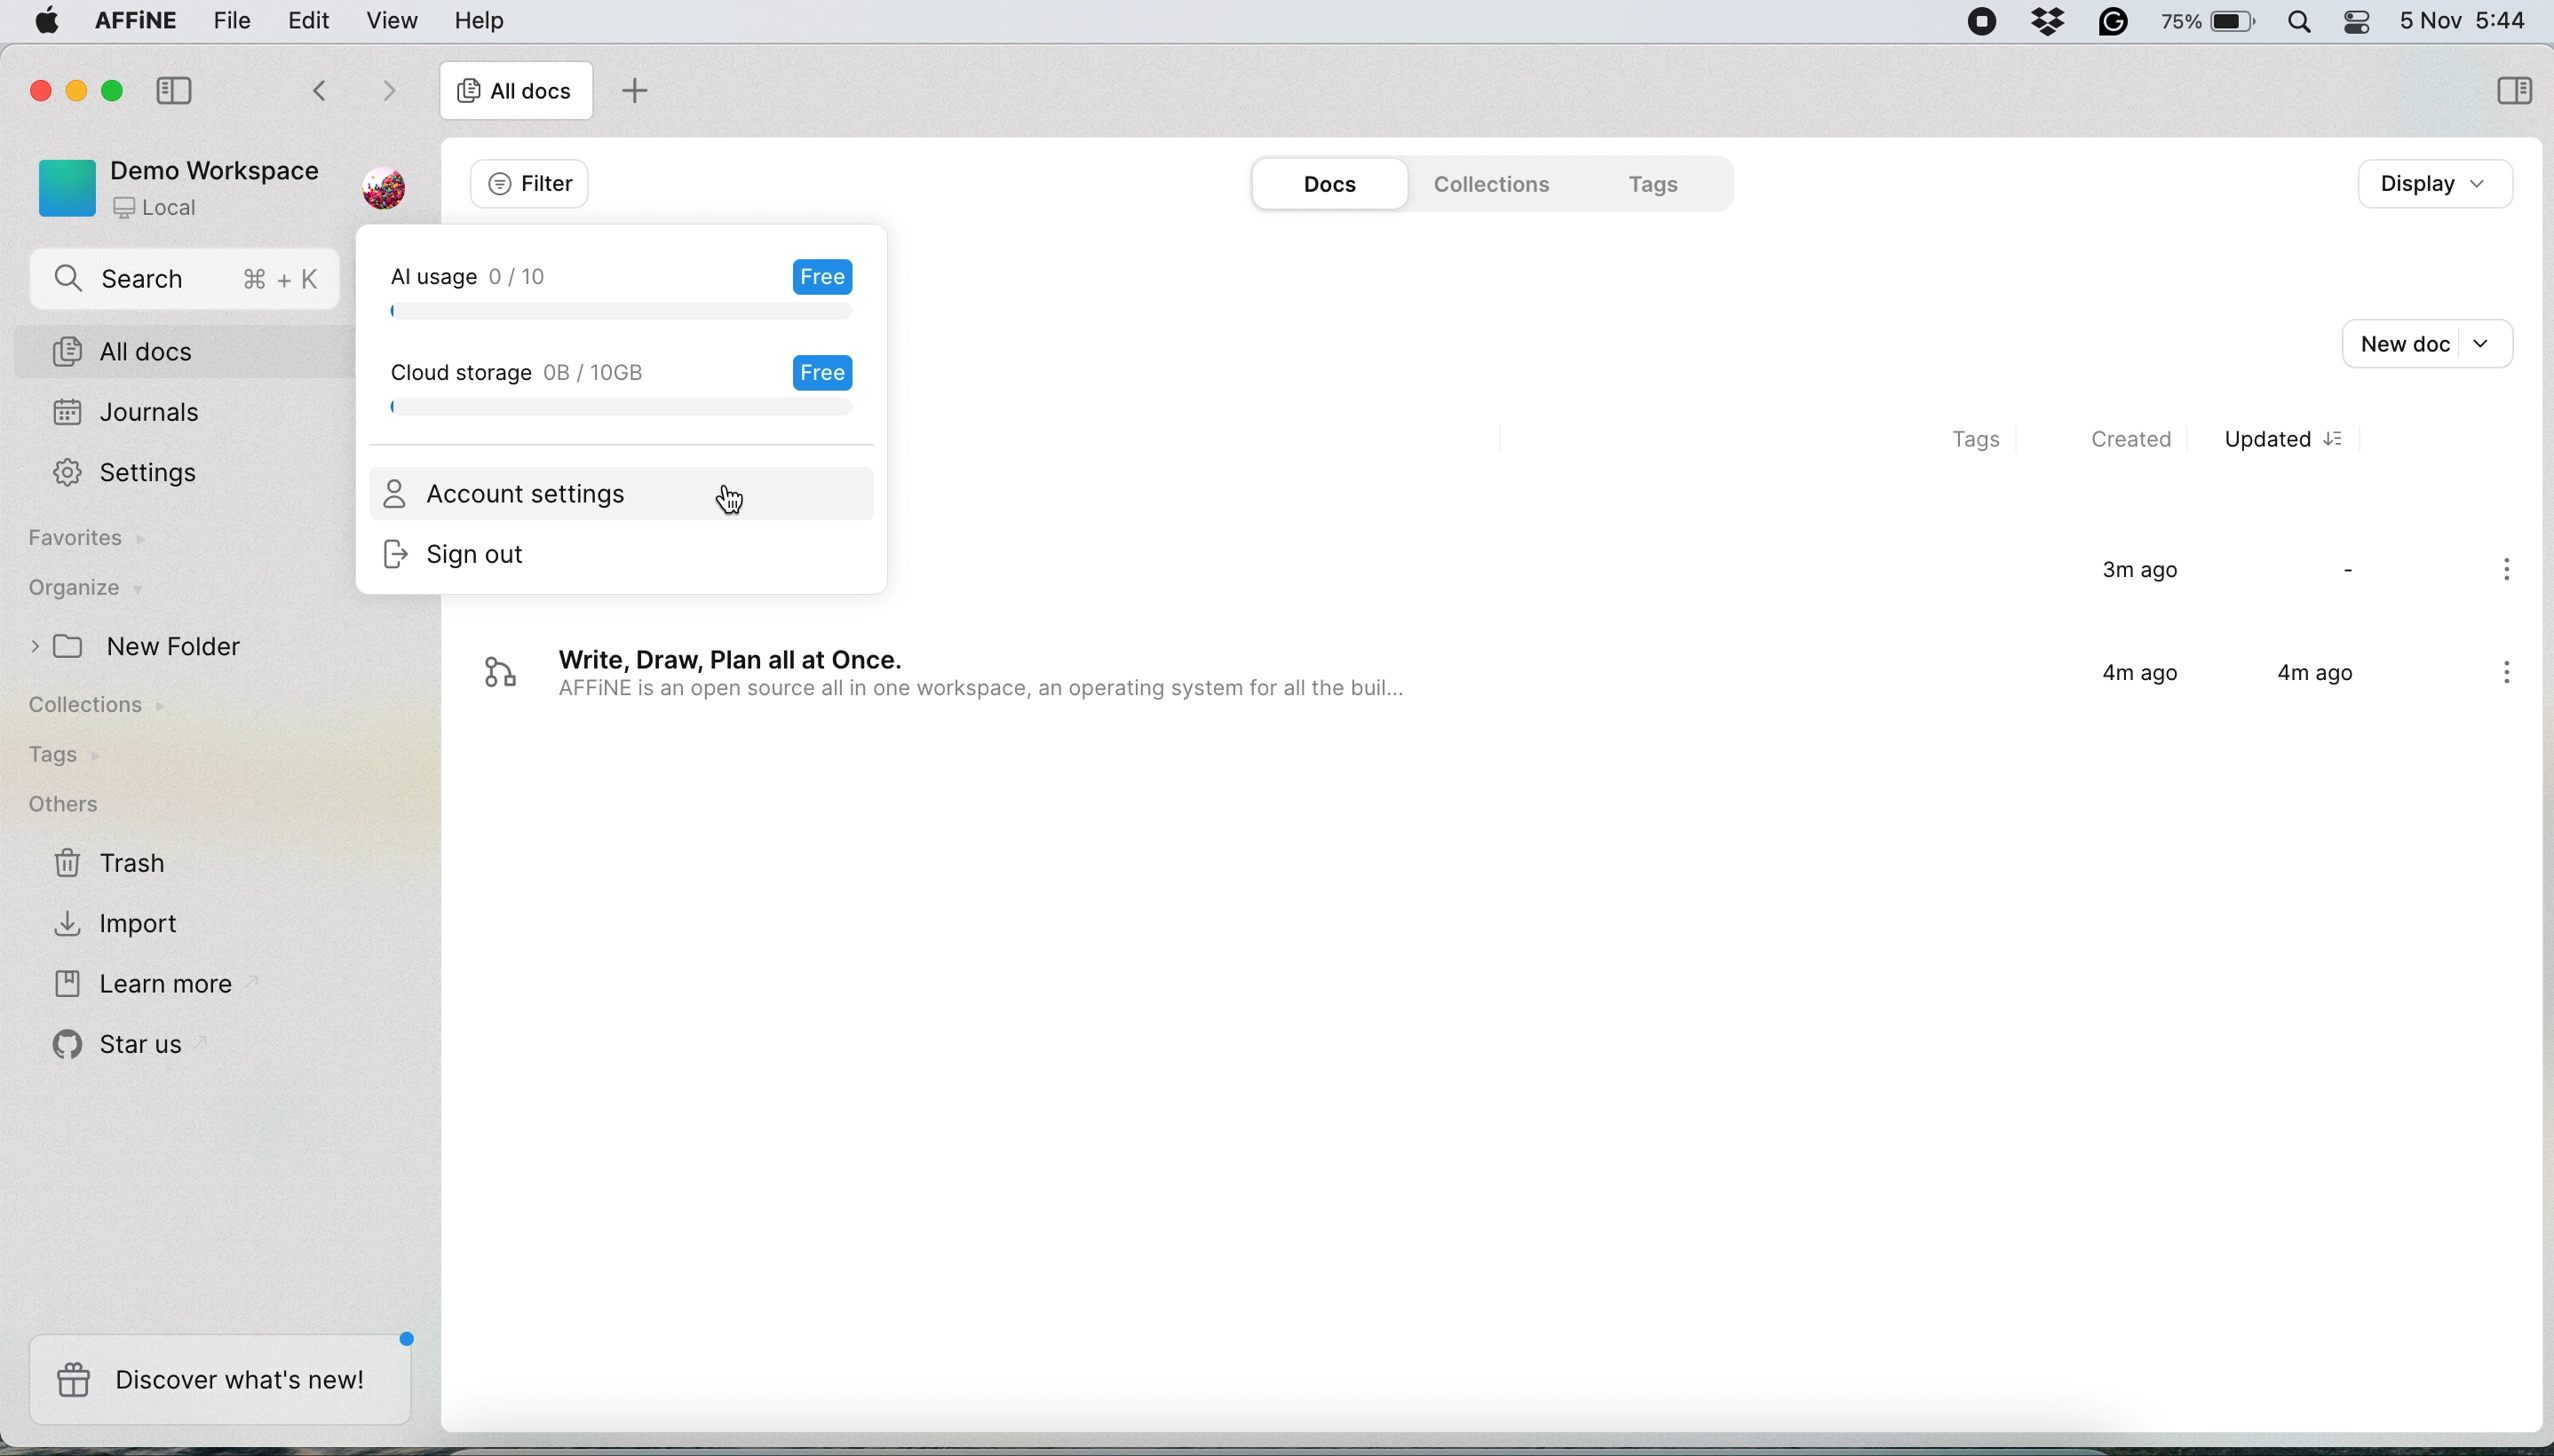 This screenshot has width=2554, height=1456. I want to click on add doc, so click(631, 94).